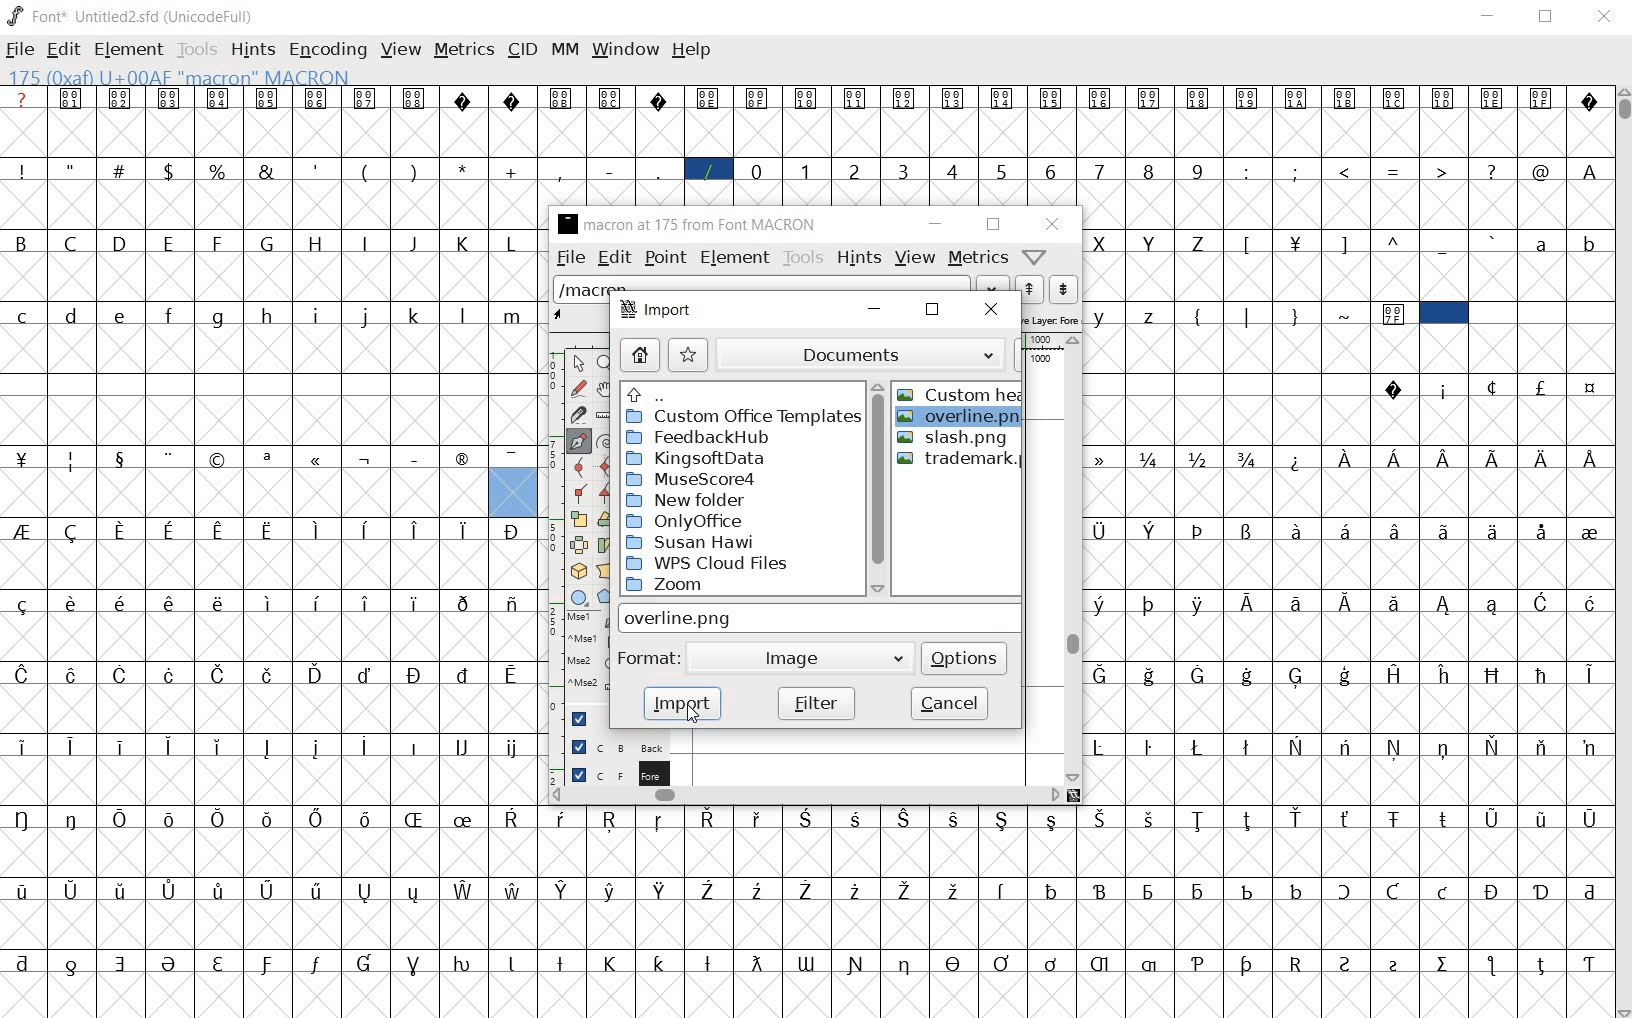 Image resolution: width=1632 pixels, height=1018 pixels. I want to click on Symbol, so click(1493, 890).